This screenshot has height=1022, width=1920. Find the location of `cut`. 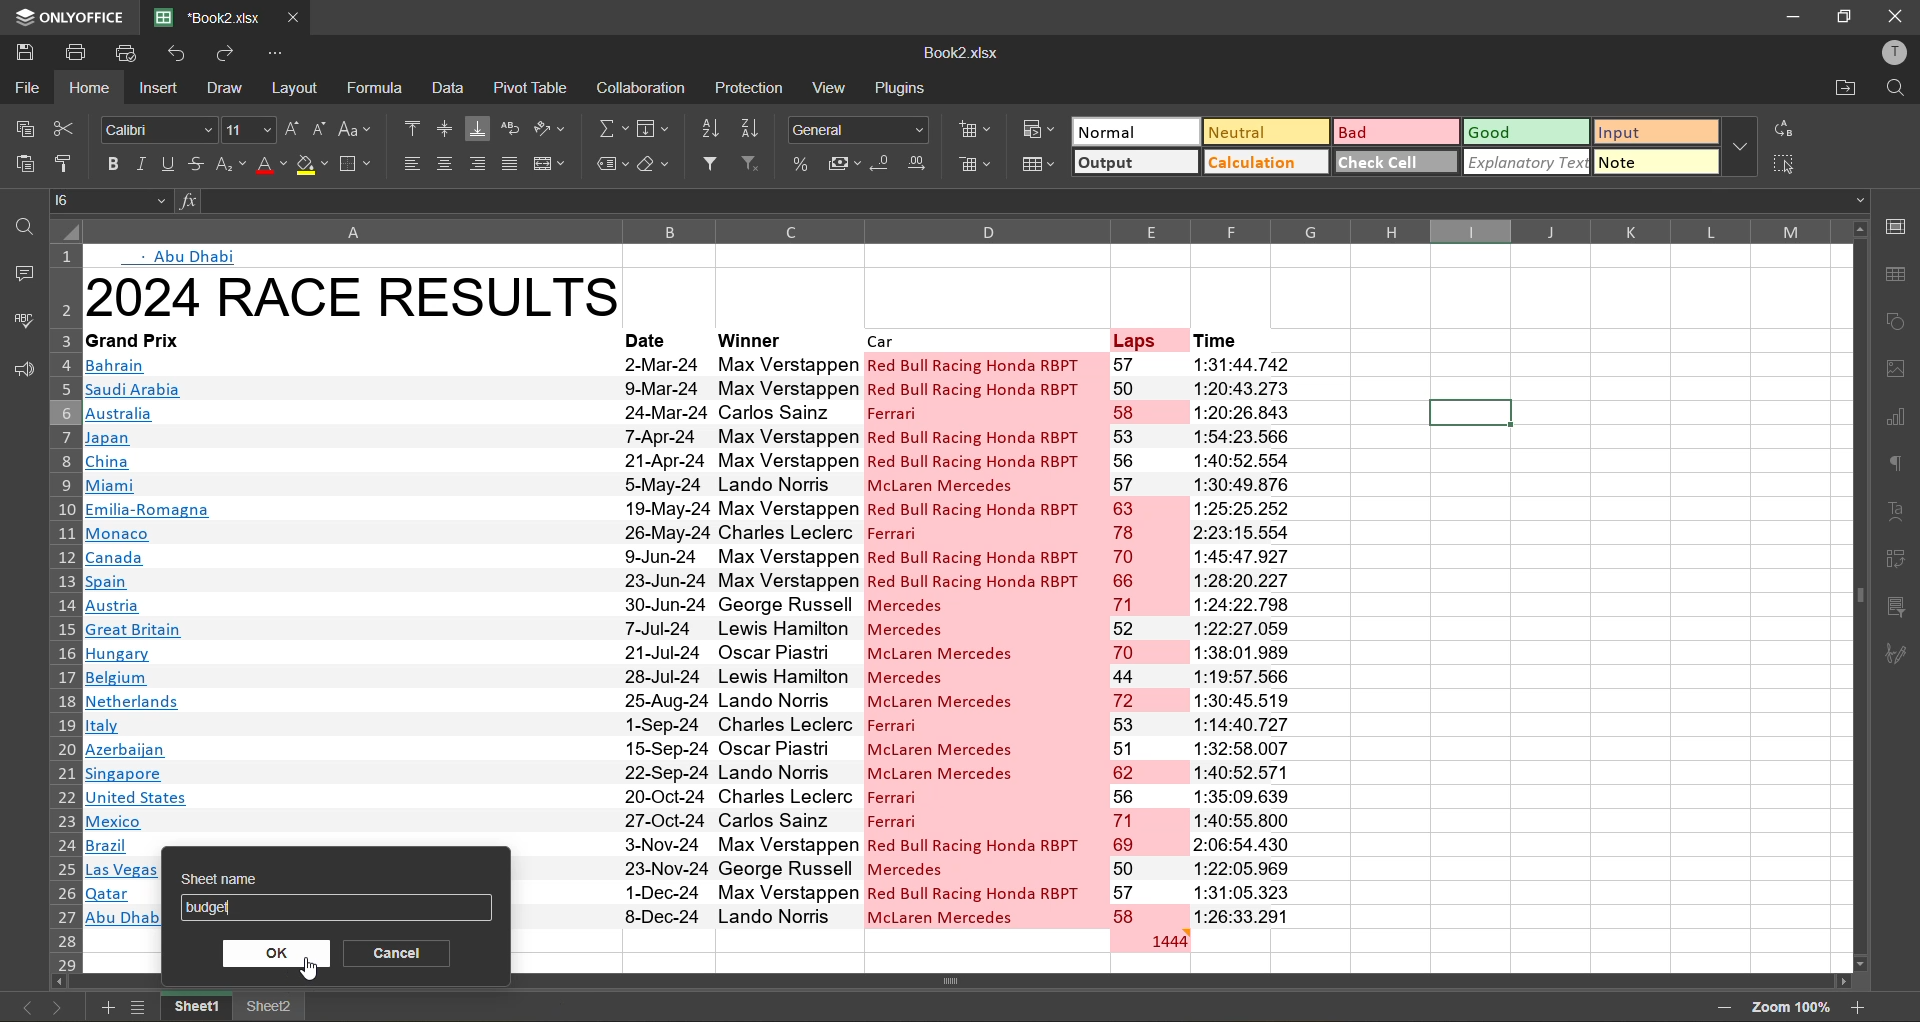

cut is located at coordinates (66, 128).